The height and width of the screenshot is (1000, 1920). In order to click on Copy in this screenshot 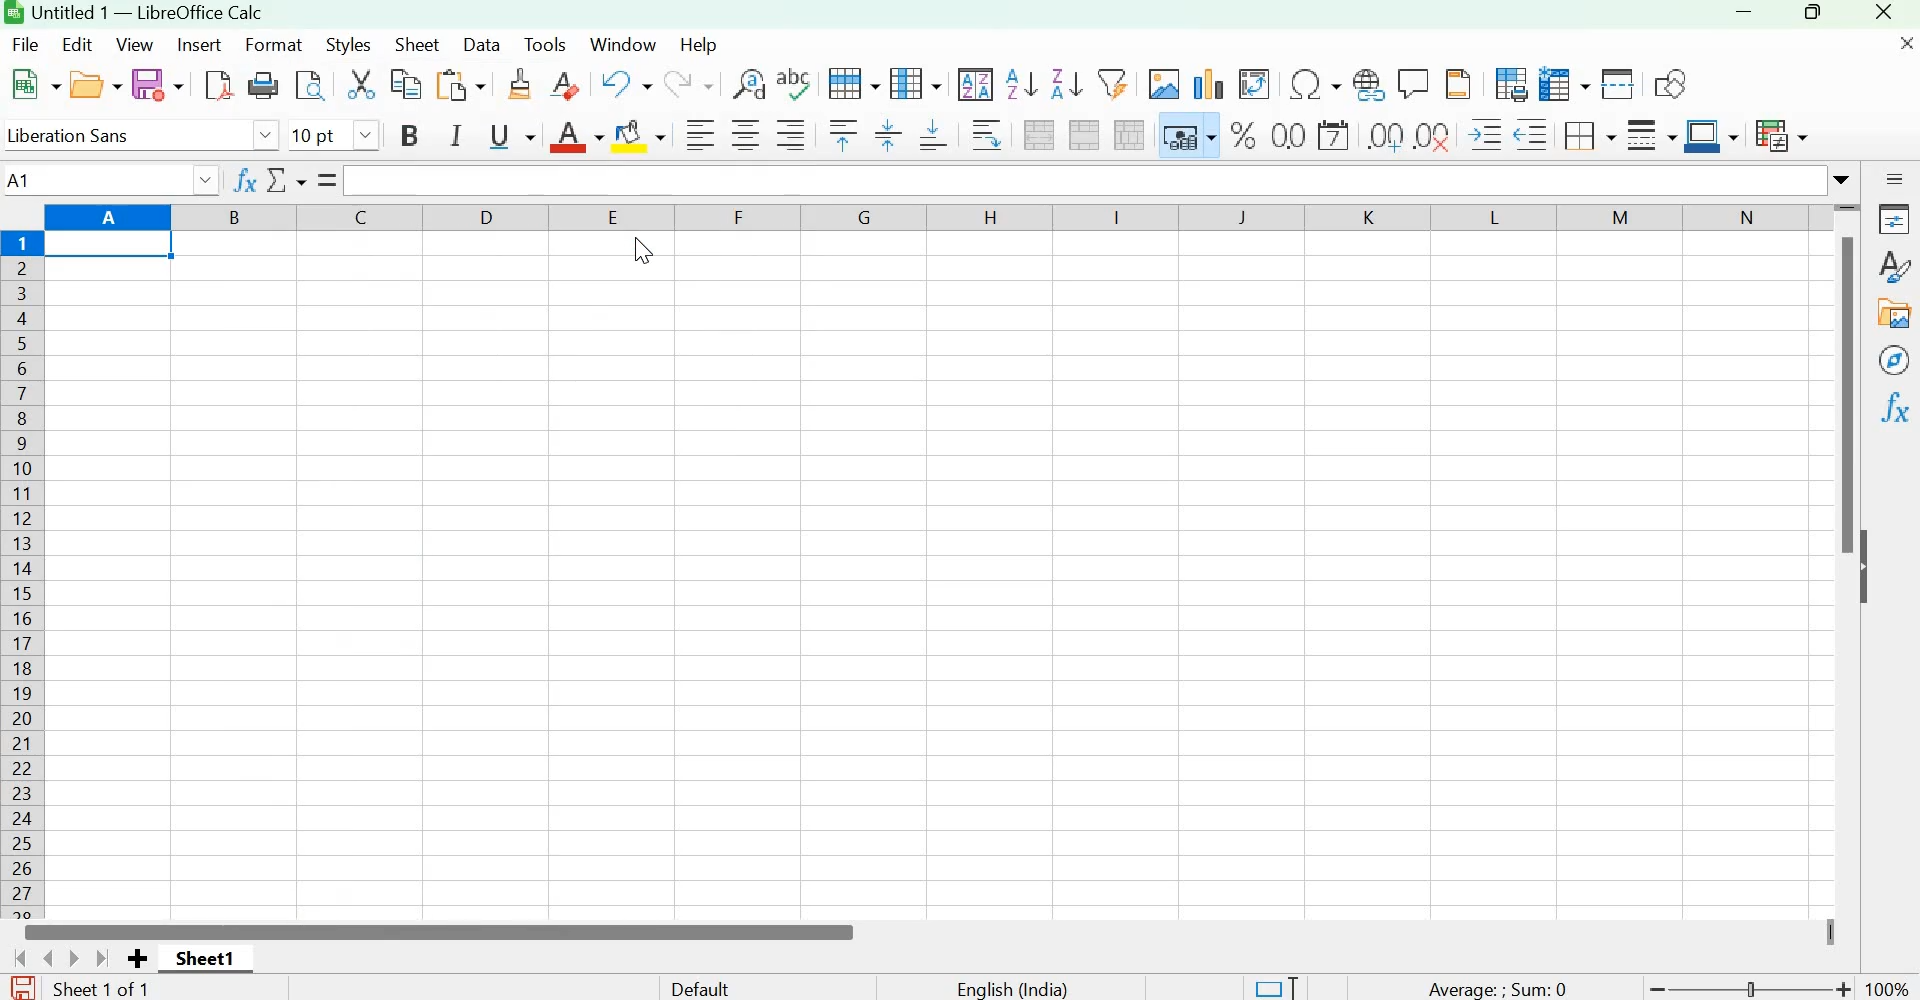, I will do `click(408, 86)`.